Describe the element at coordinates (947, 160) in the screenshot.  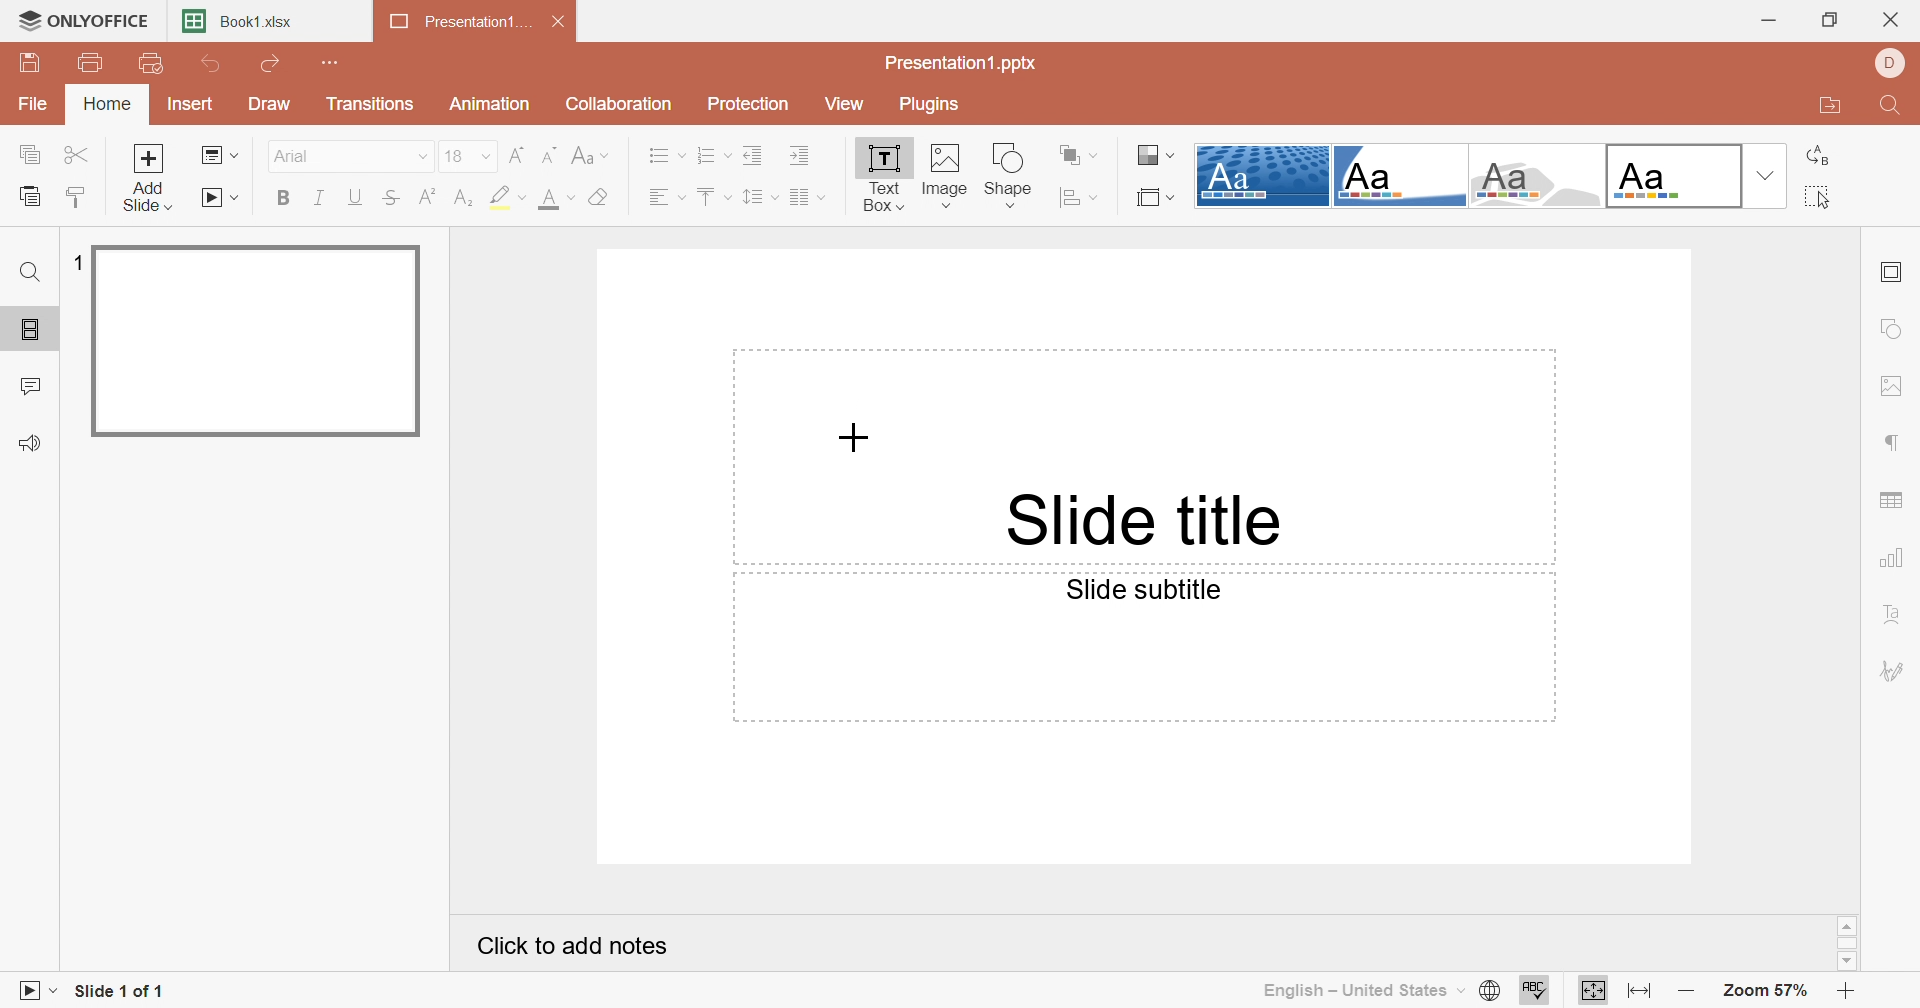
I see `Image` at that location.